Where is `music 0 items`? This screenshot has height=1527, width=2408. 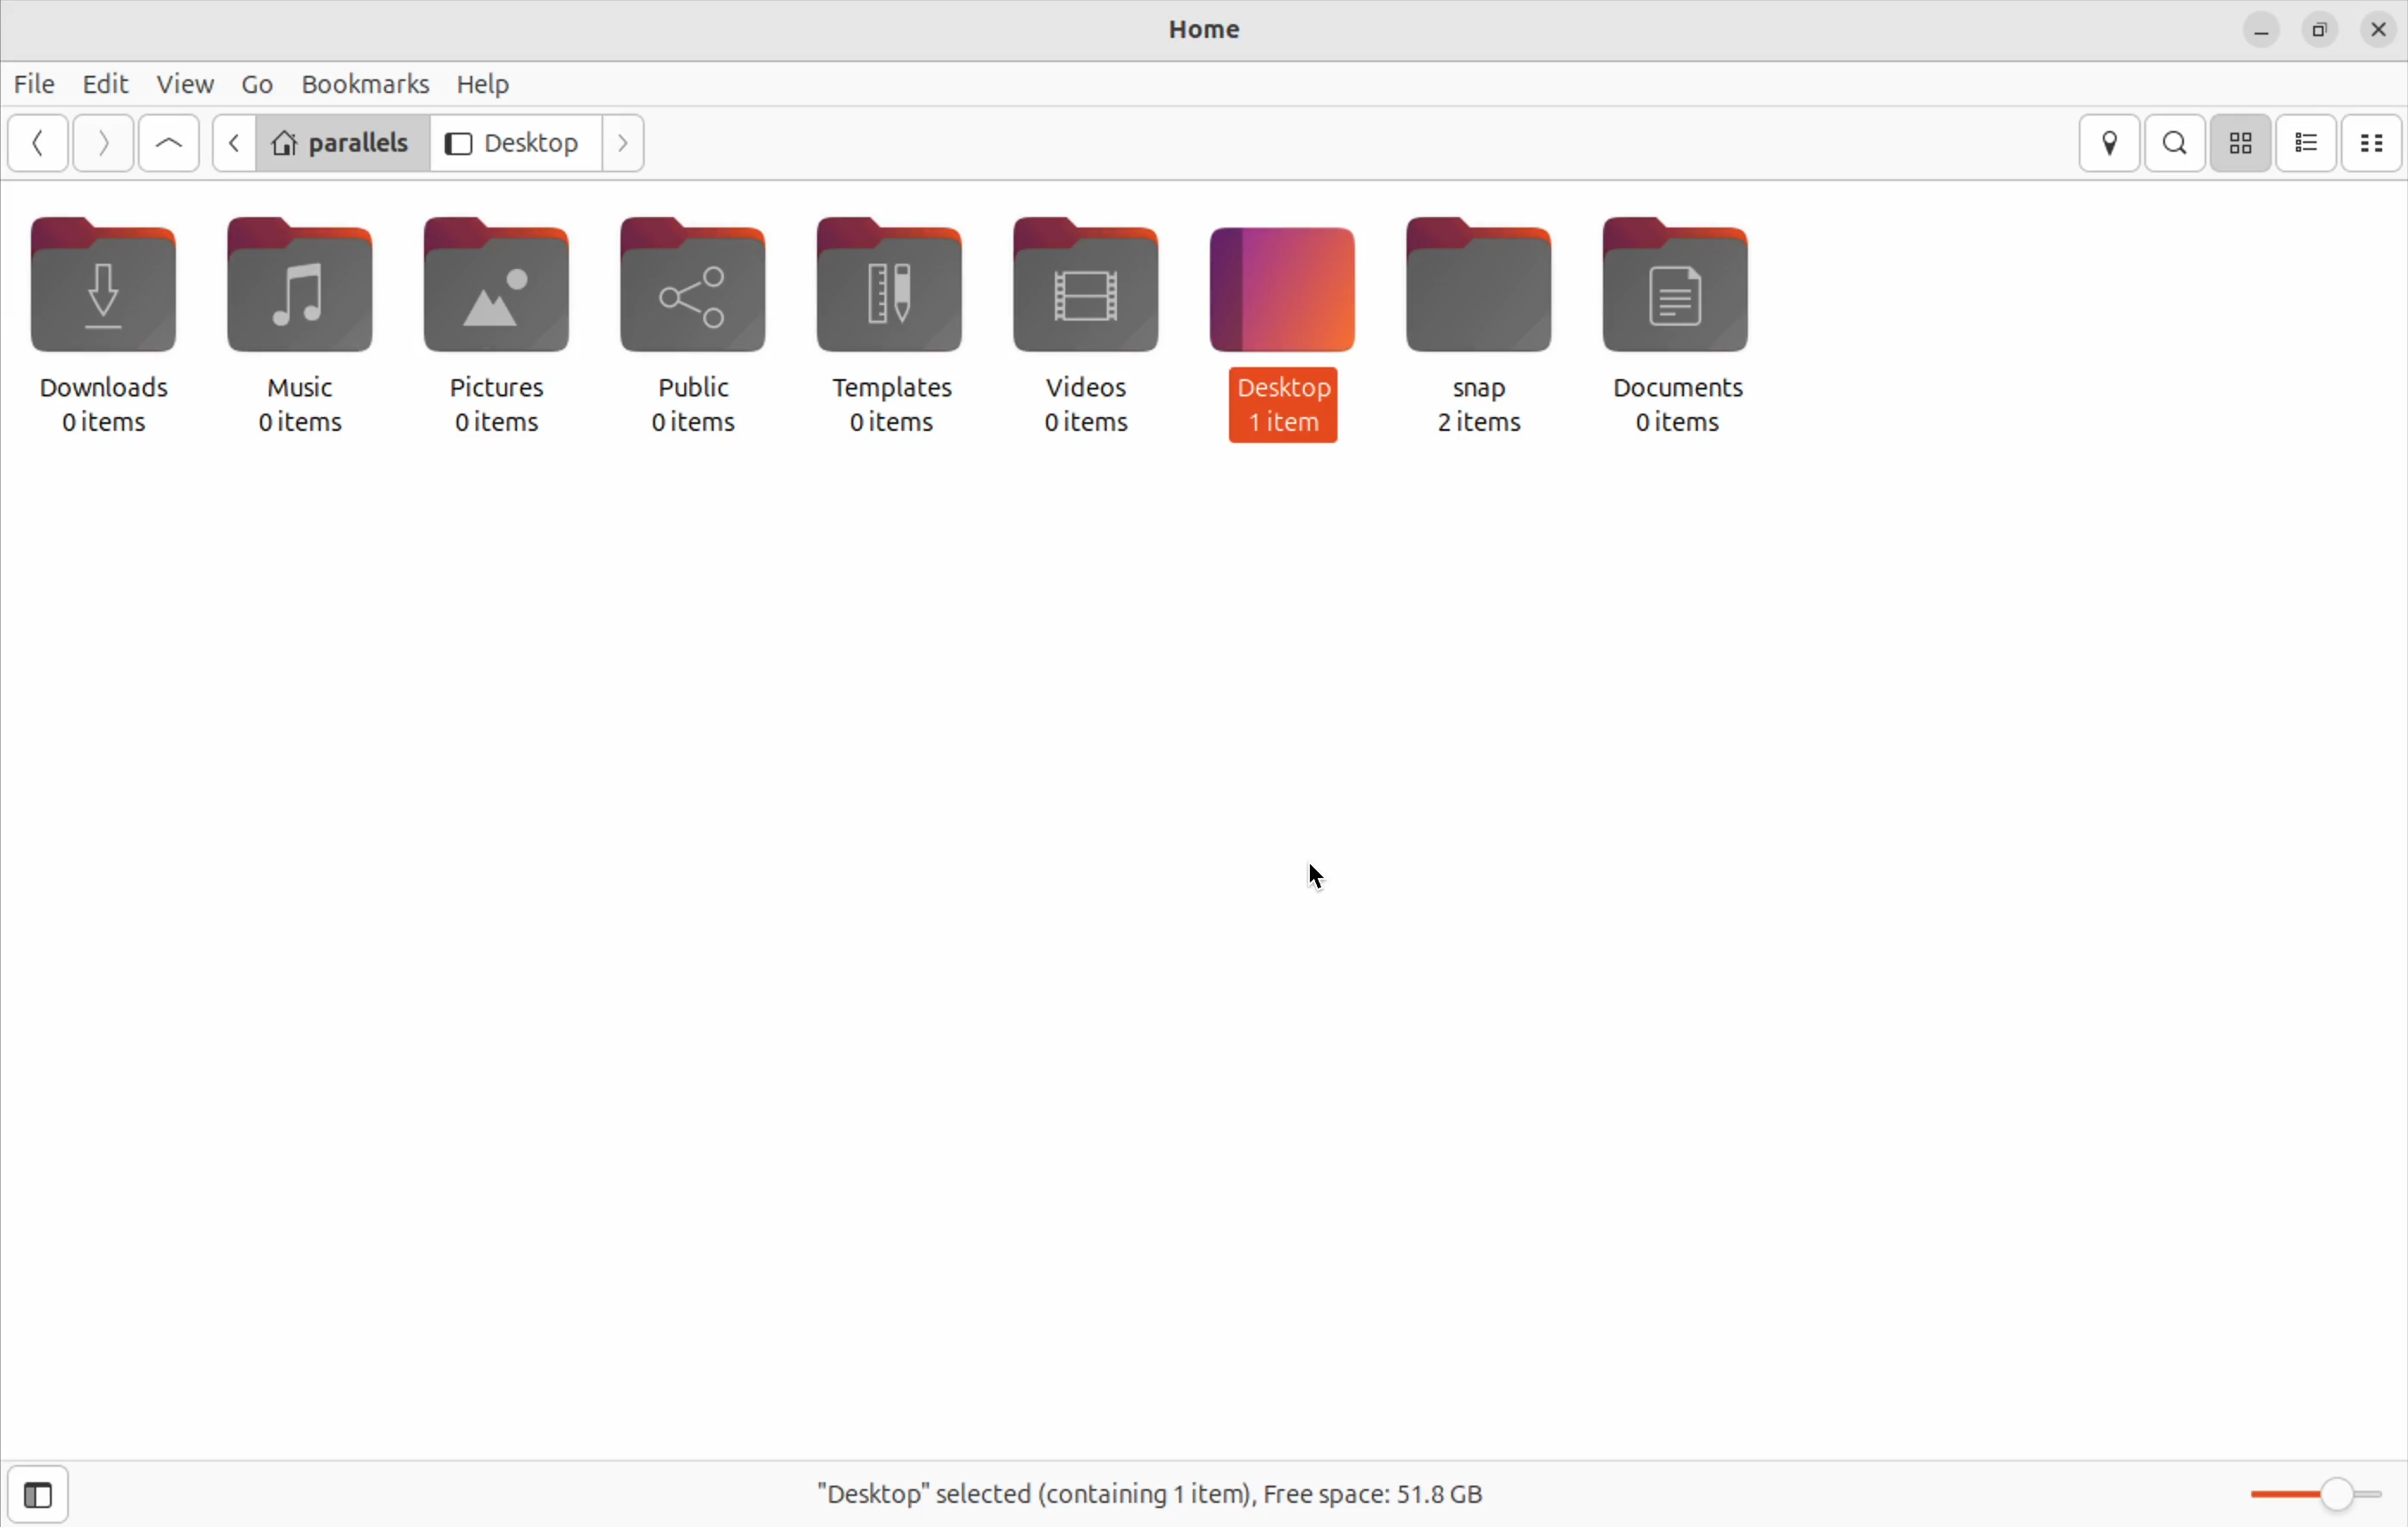
music 0 items is located at coordinates (303, 332).